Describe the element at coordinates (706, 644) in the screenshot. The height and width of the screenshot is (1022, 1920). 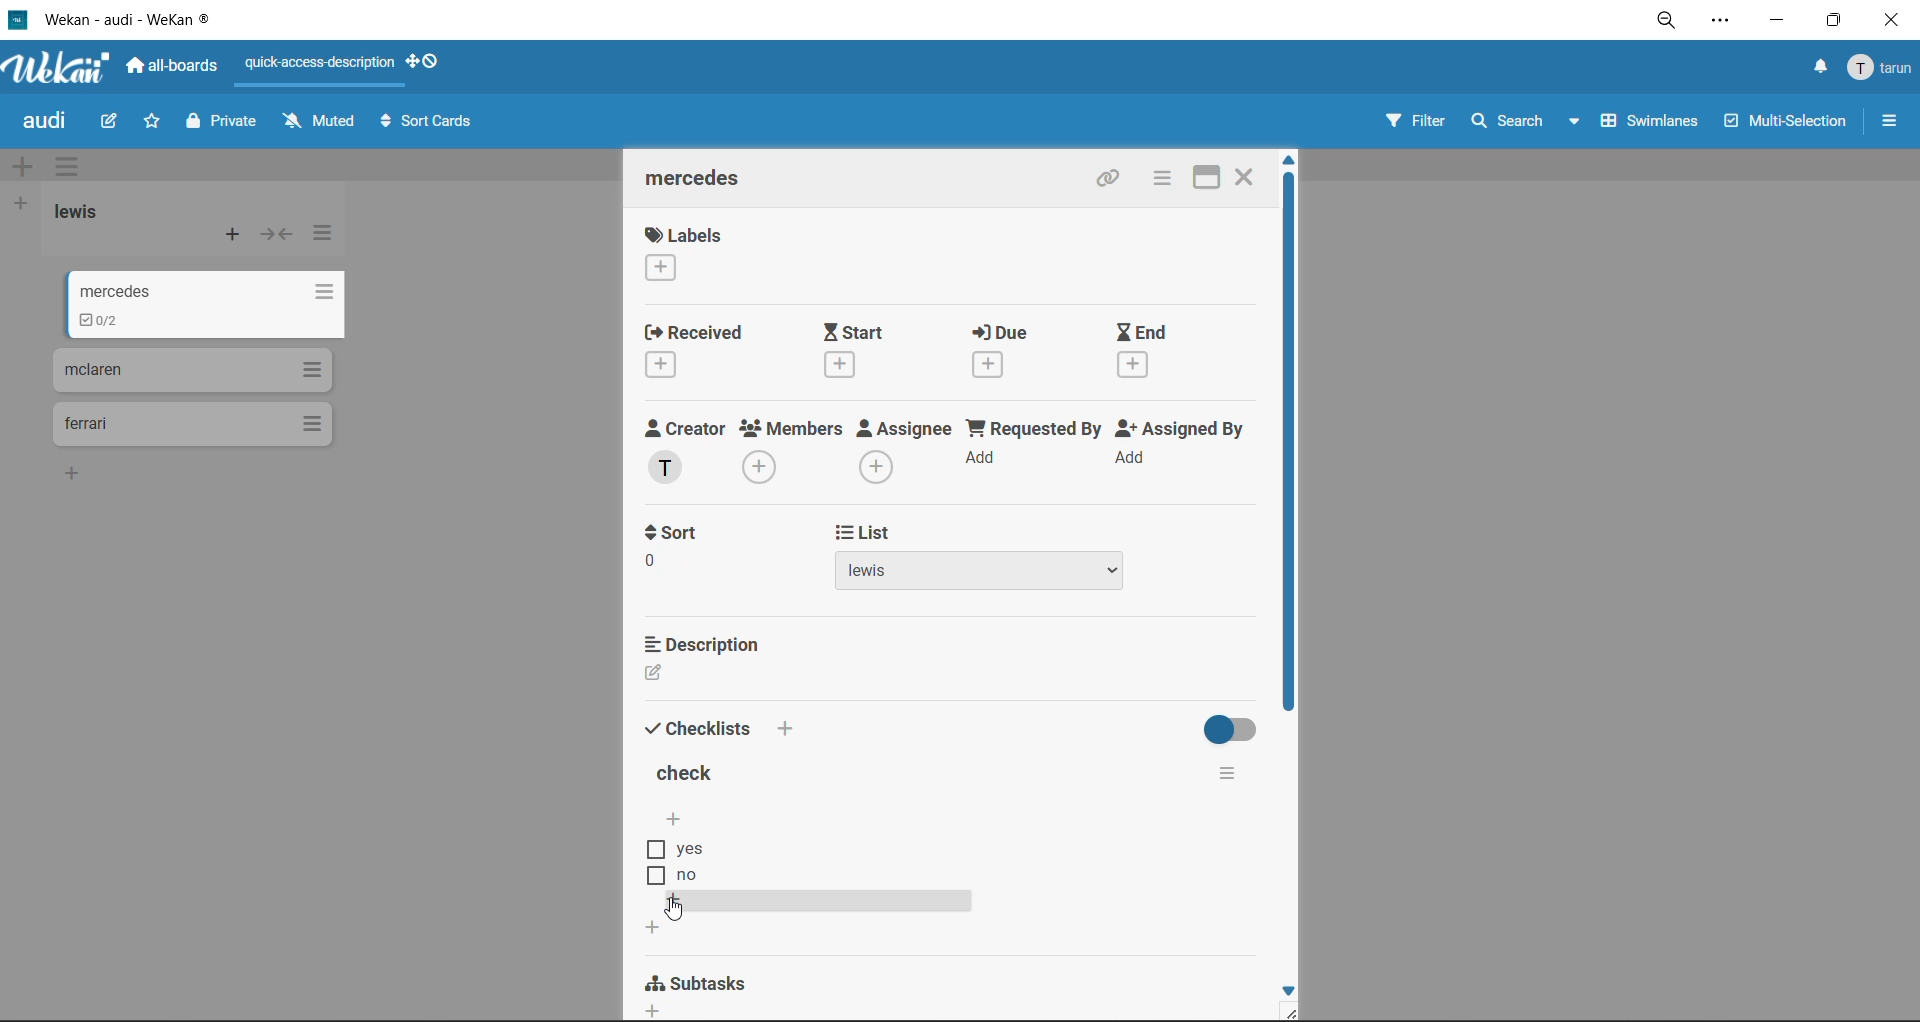
I see `description` at that location.